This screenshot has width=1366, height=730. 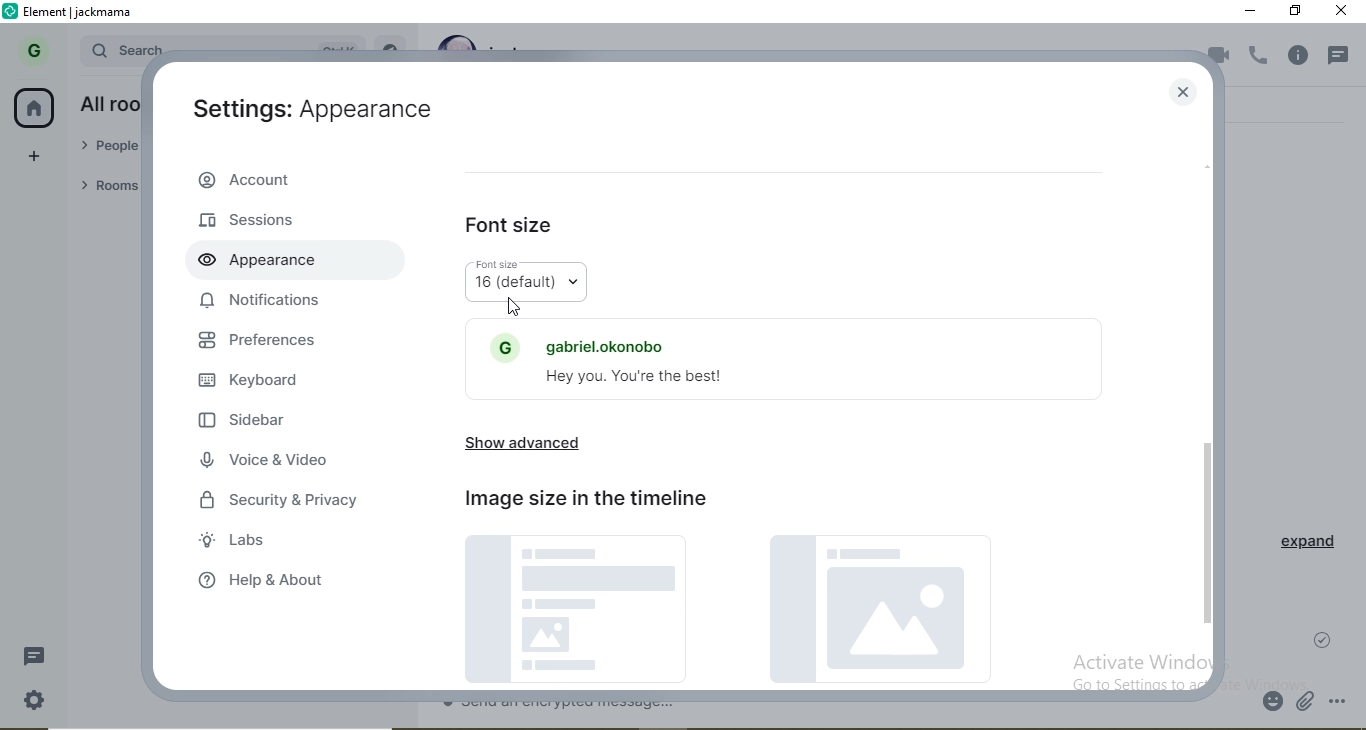 I want to click on restore, so click(x=1297, y=11).